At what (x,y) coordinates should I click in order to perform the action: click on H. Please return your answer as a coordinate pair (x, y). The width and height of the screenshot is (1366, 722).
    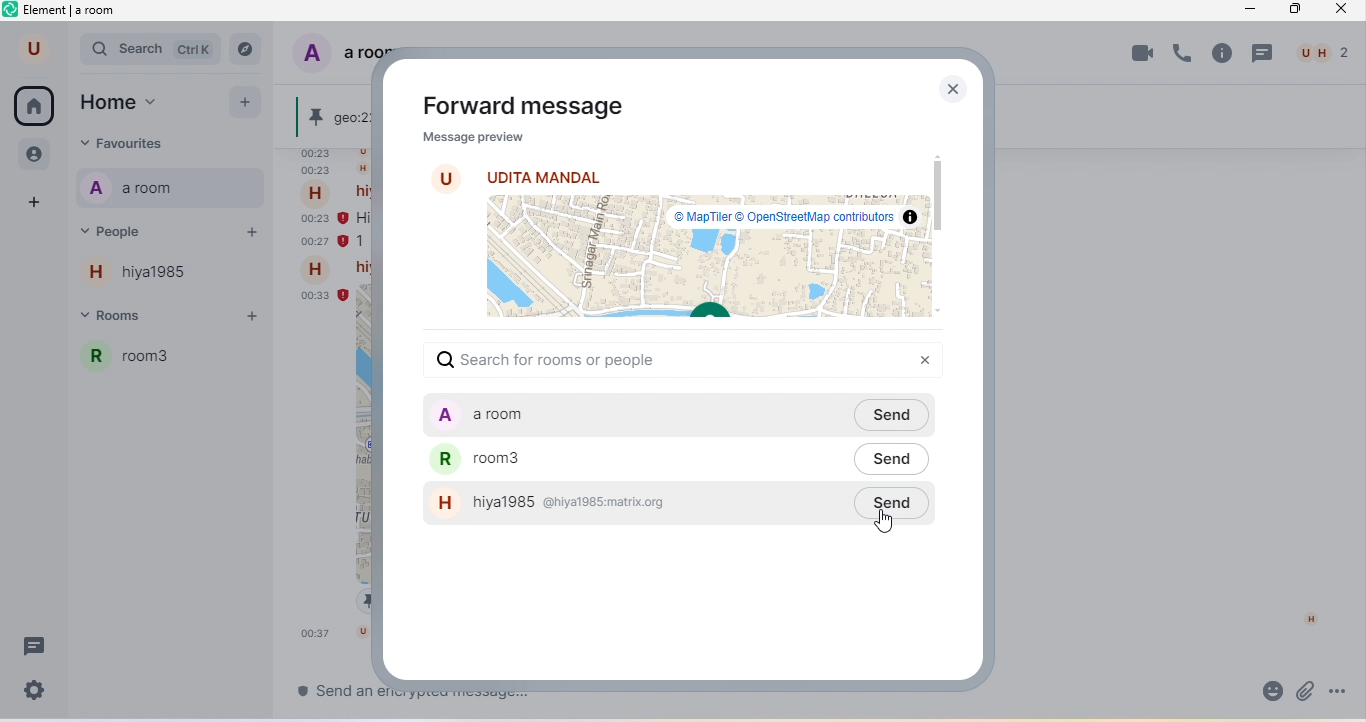
    Looking at the image, I should click on (1311, 619).